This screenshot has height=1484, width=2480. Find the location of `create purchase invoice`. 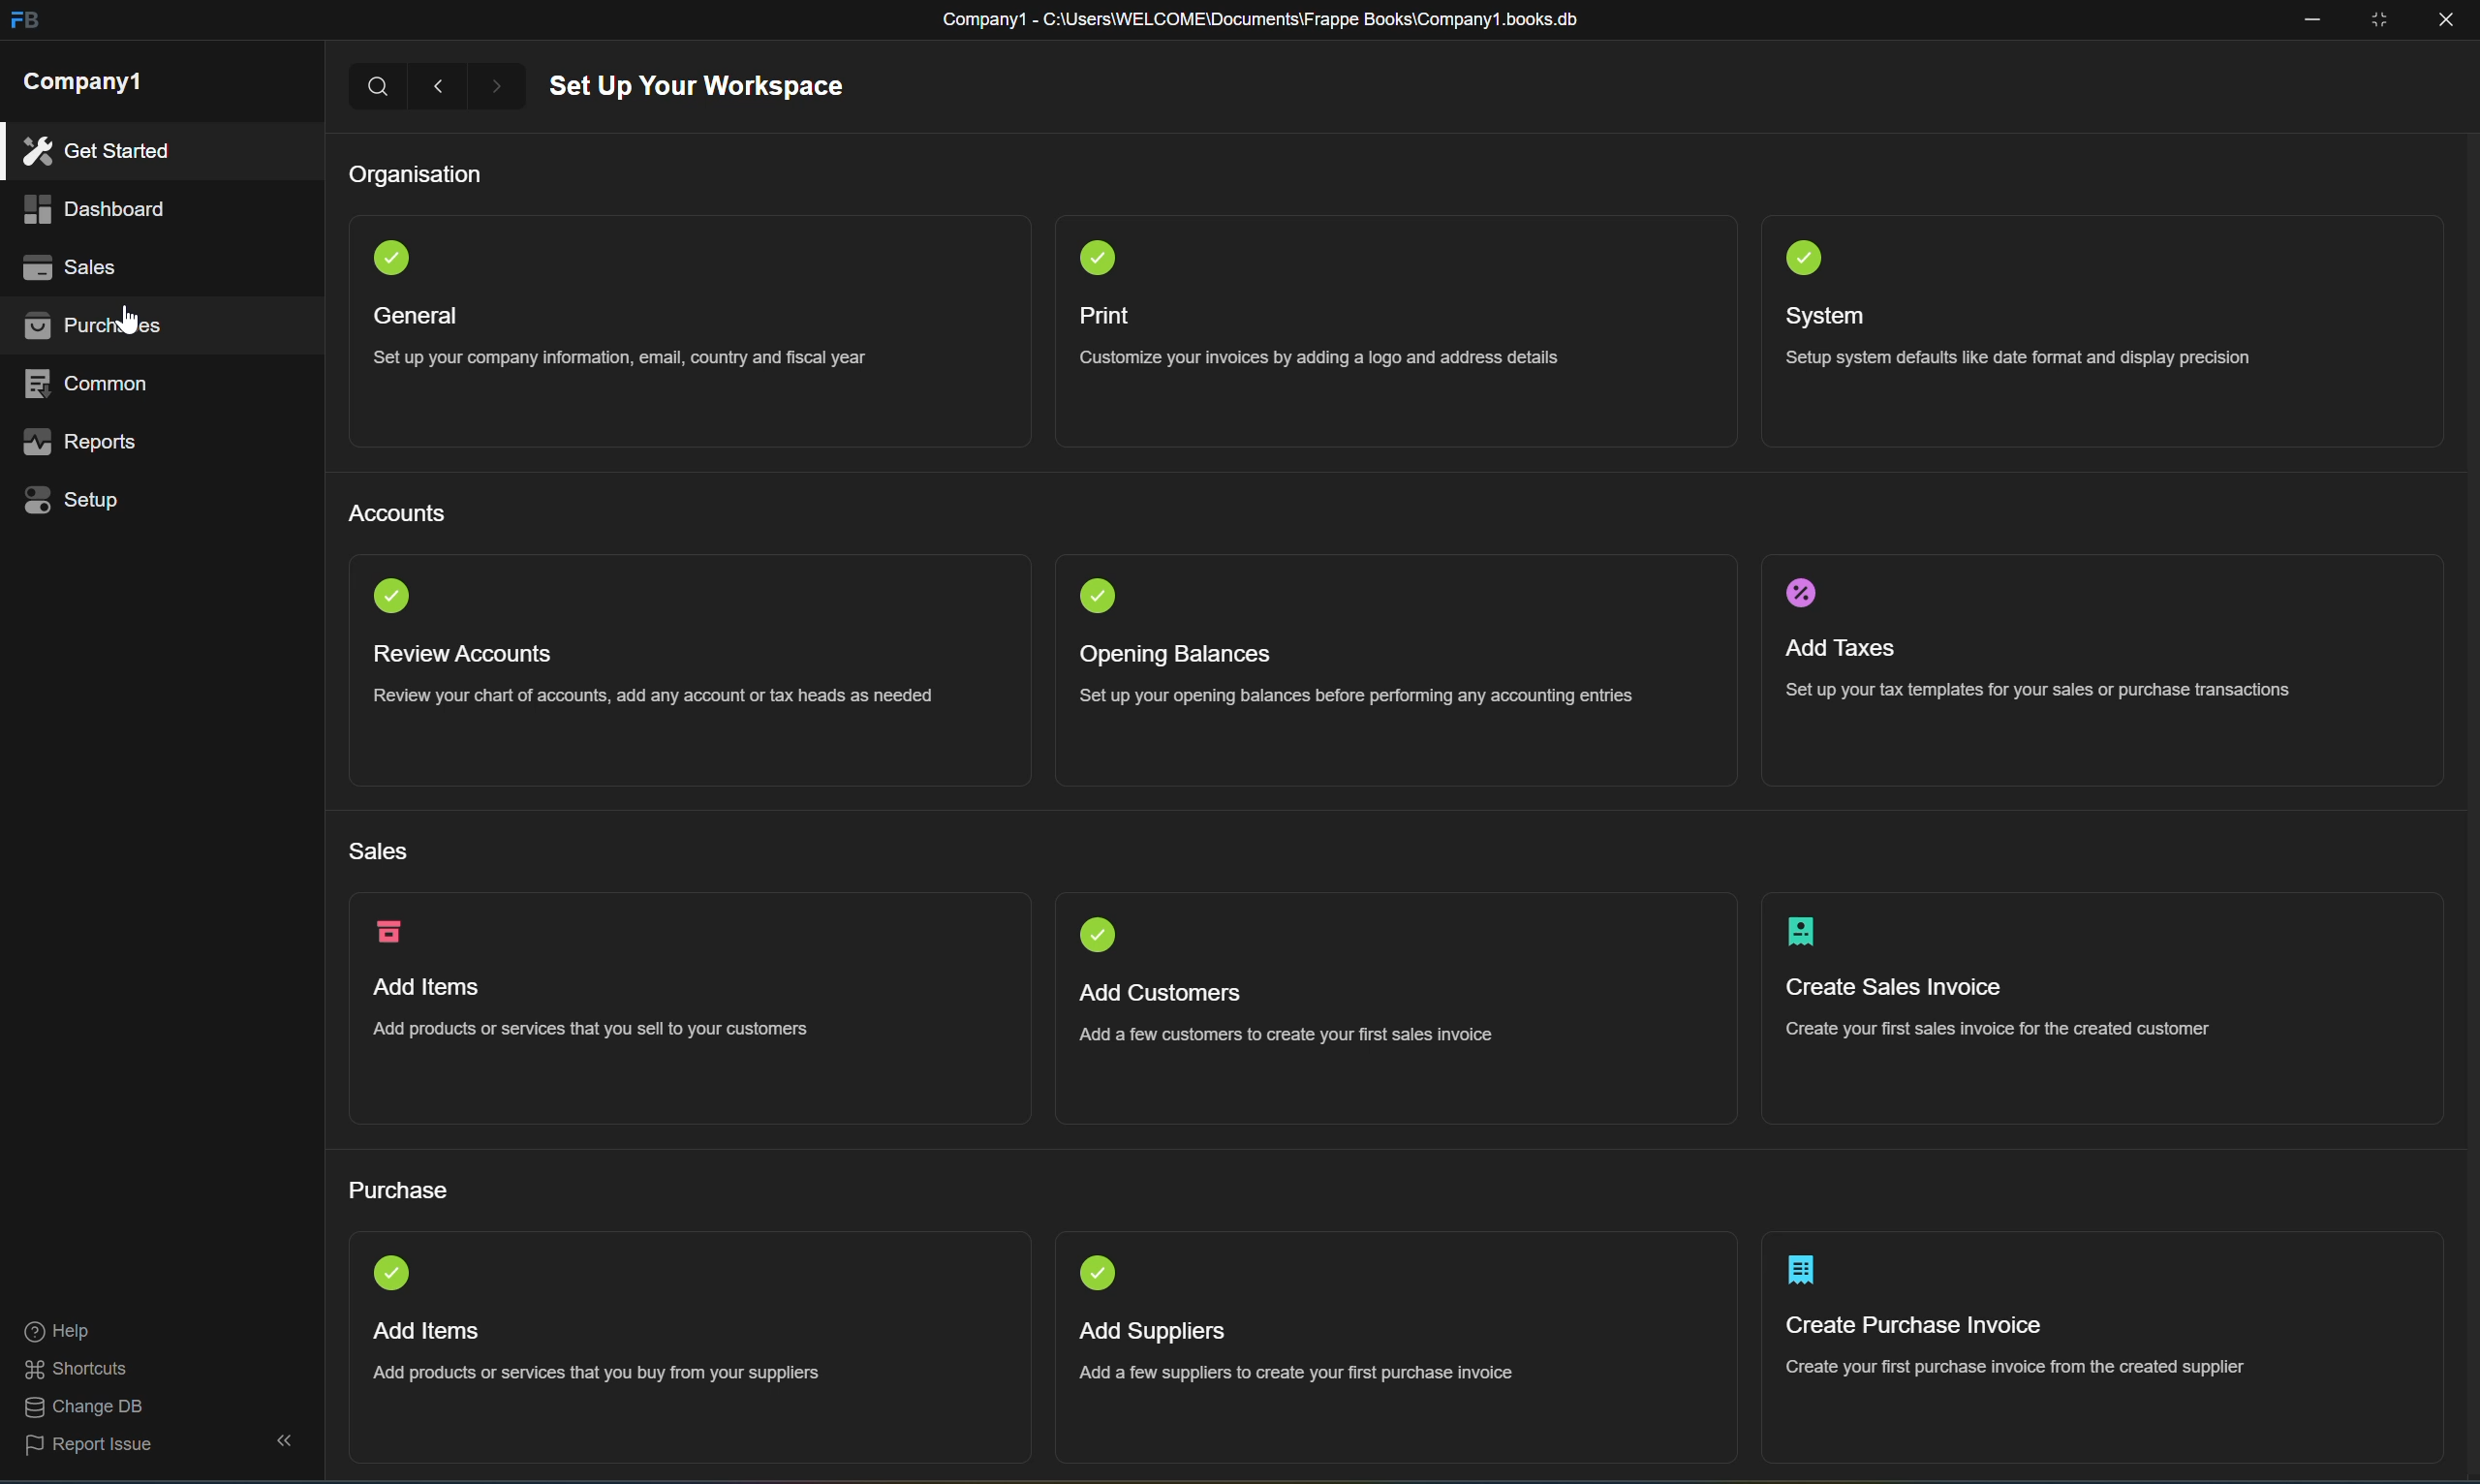

create purchase invoice is located at coordinates (1801, 1270).